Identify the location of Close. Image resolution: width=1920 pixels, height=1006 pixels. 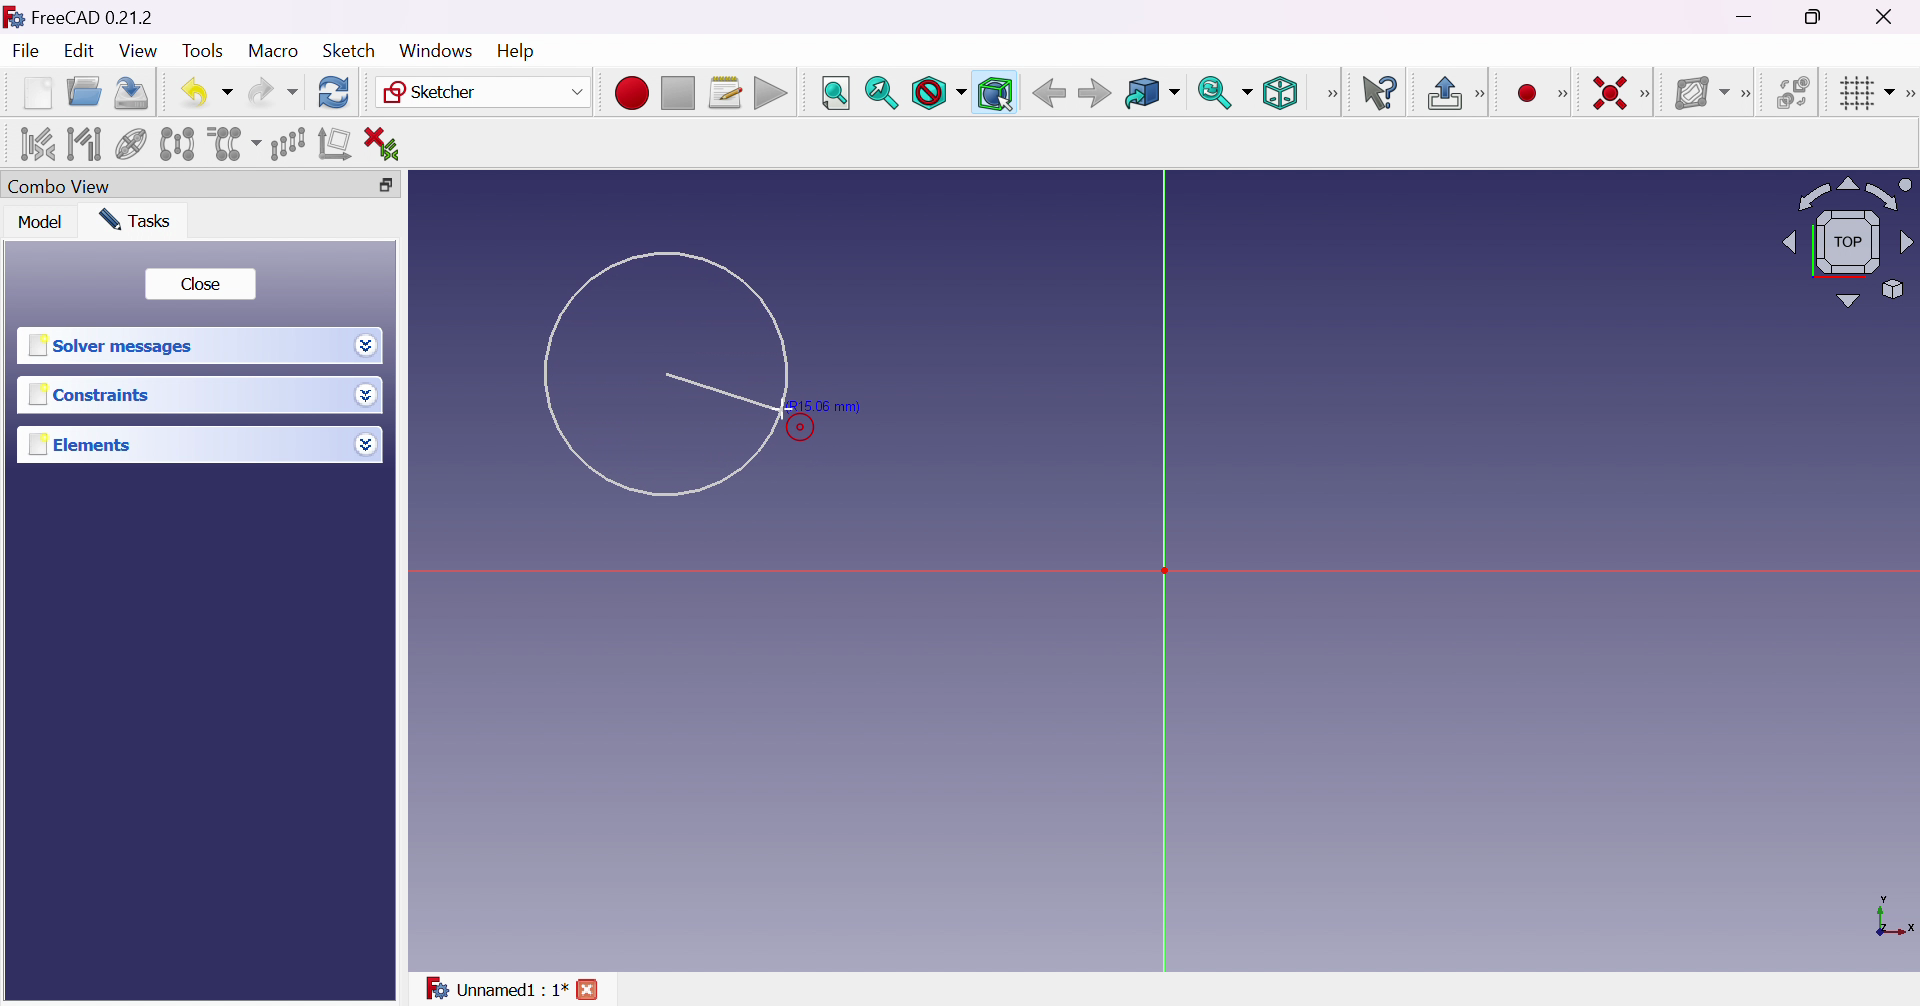
(199, 284).